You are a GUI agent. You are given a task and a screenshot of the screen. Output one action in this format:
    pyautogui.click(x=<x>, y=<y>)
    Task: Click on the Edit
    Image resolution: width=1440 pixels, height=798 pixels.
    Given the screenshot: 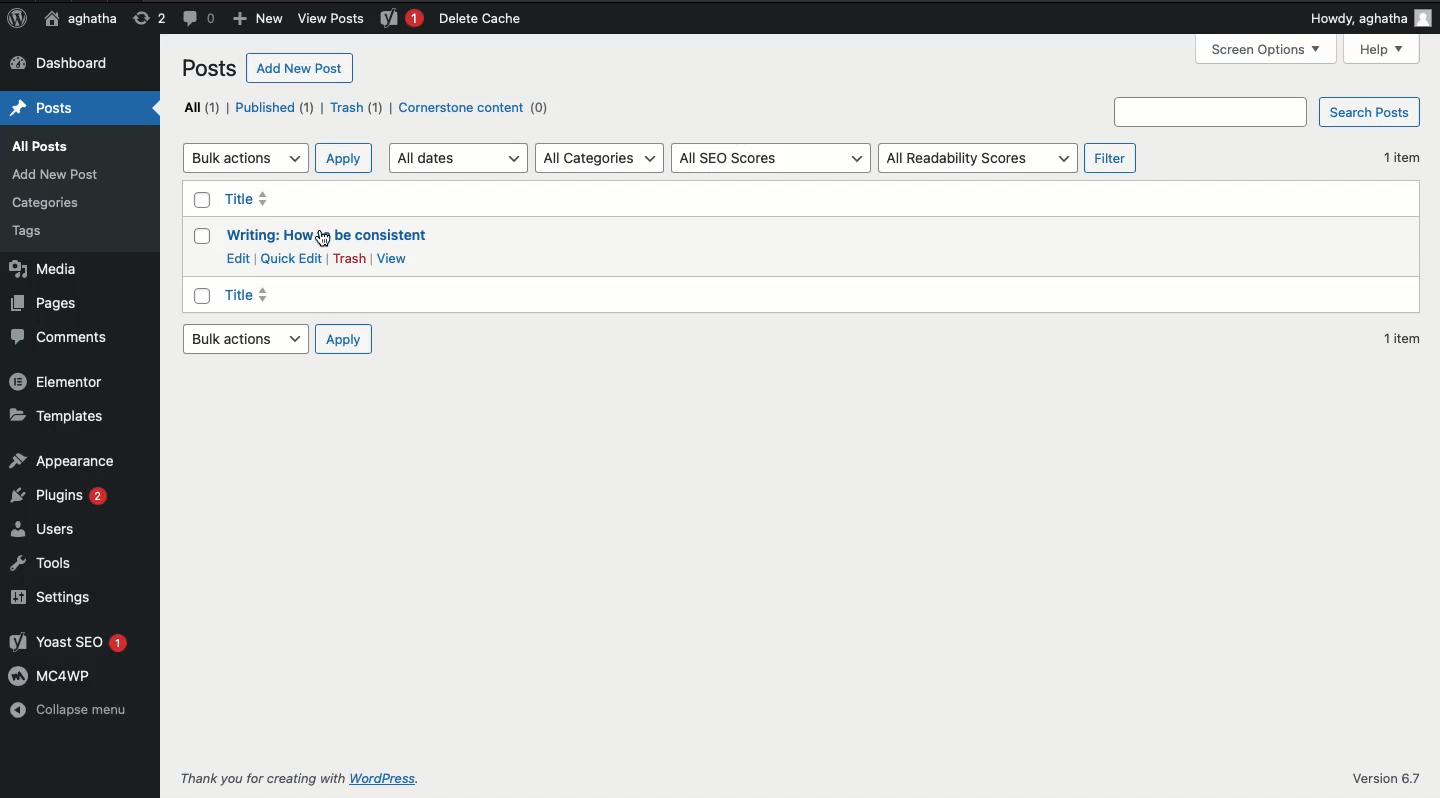 What is the action you would take?
    pyautogui.click(x=239, y=256)
    